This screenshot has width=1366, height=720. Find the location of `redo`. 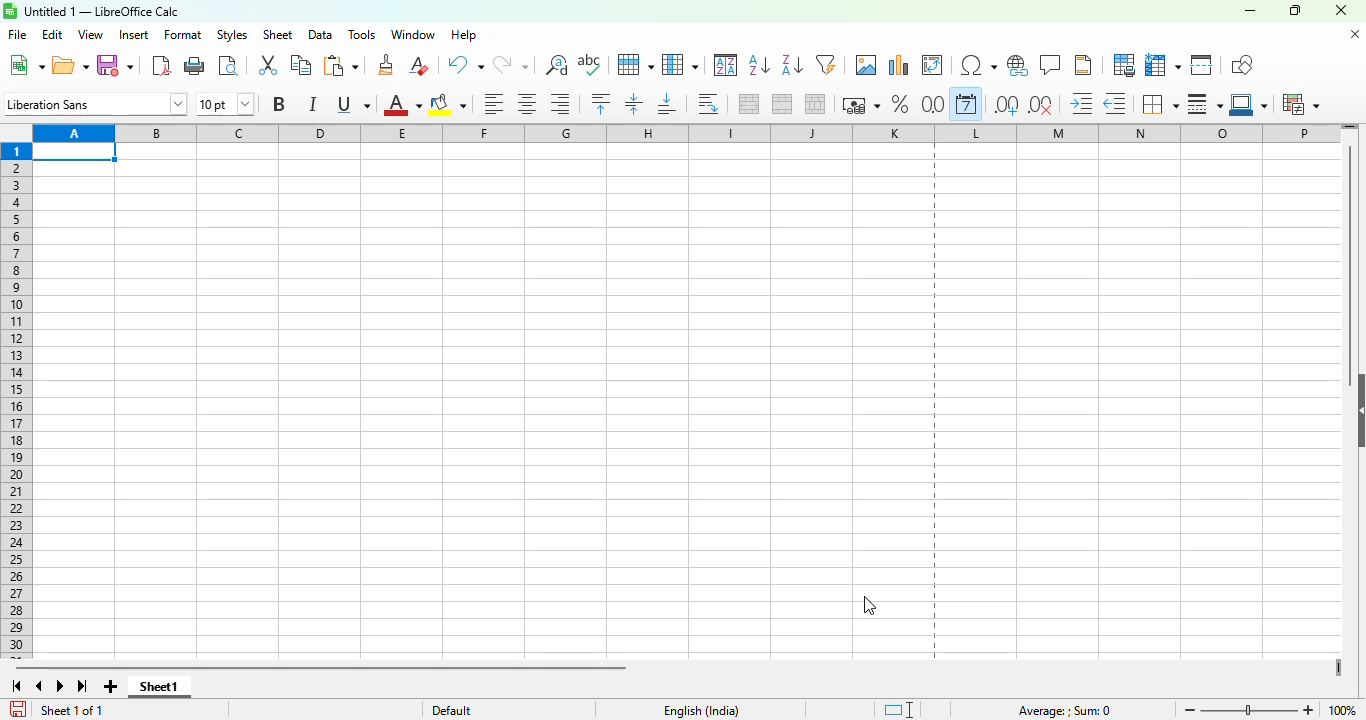

redo is located at coordinates (511, 64).